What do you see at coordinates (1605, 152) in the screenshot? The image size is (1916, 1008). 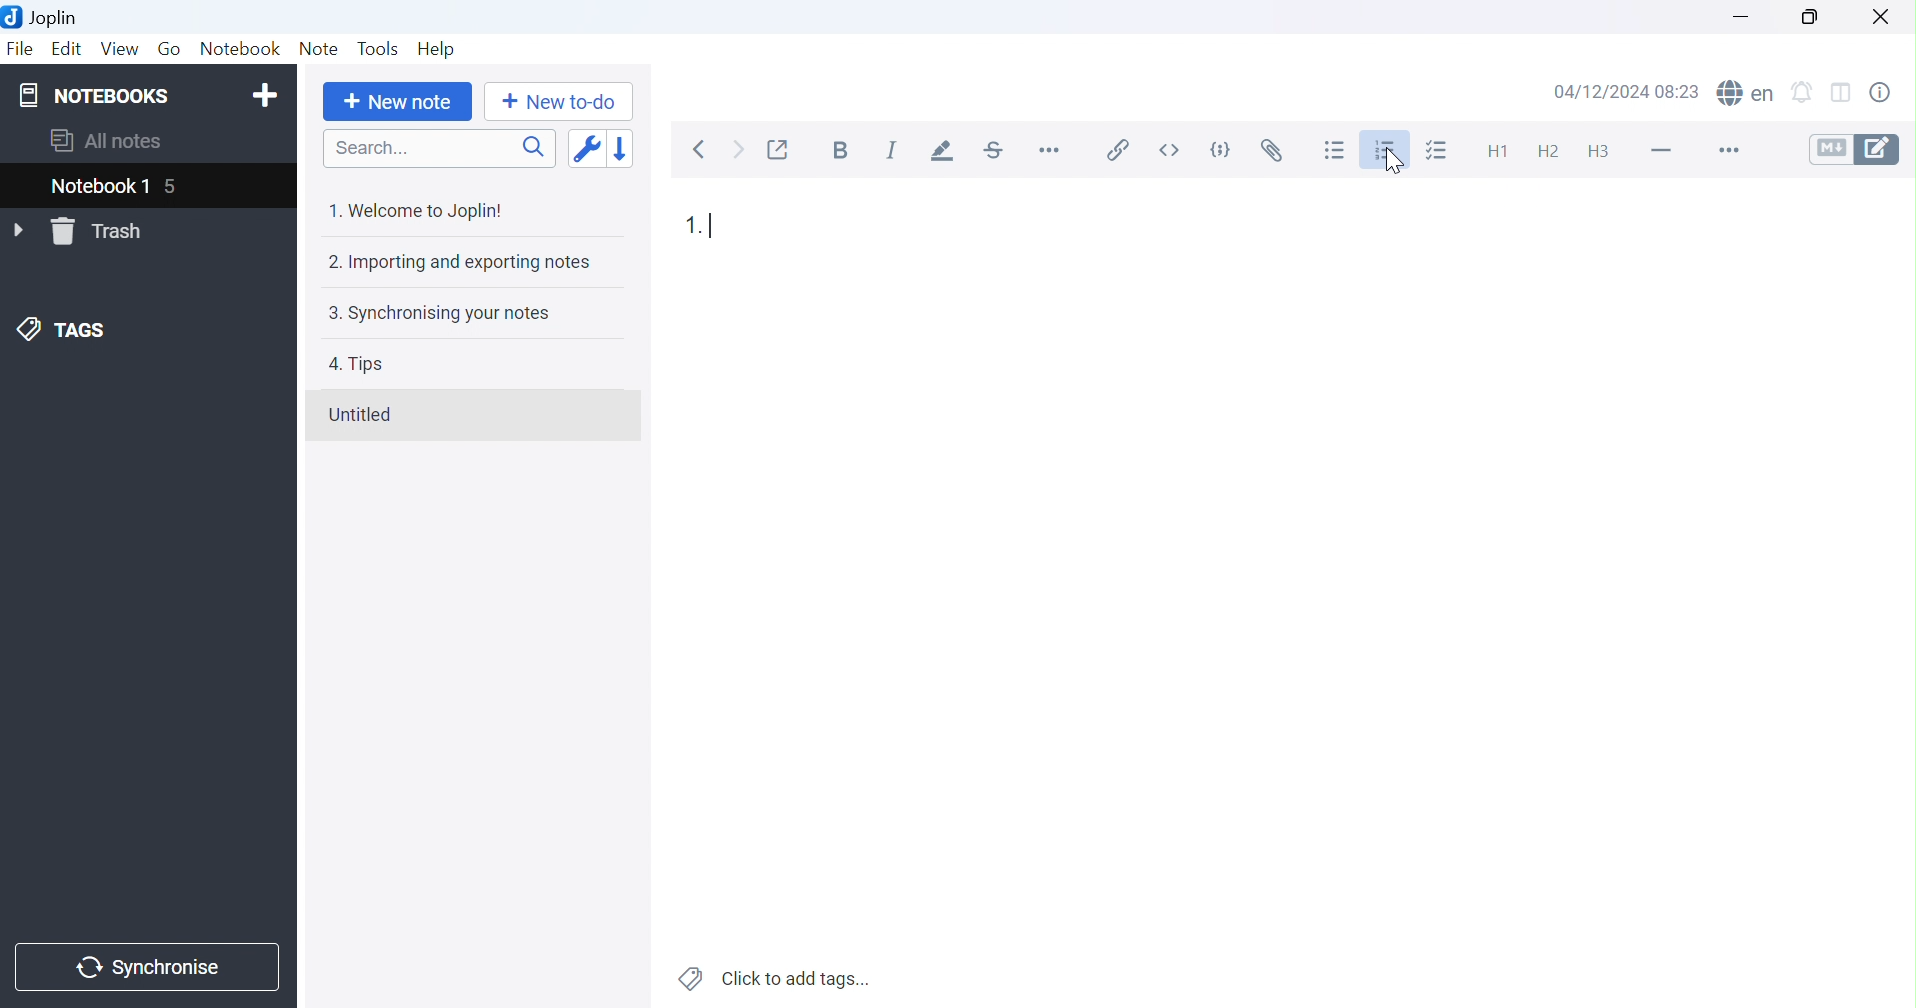 I see `Heading 3` at bounding box center [1605, 152].